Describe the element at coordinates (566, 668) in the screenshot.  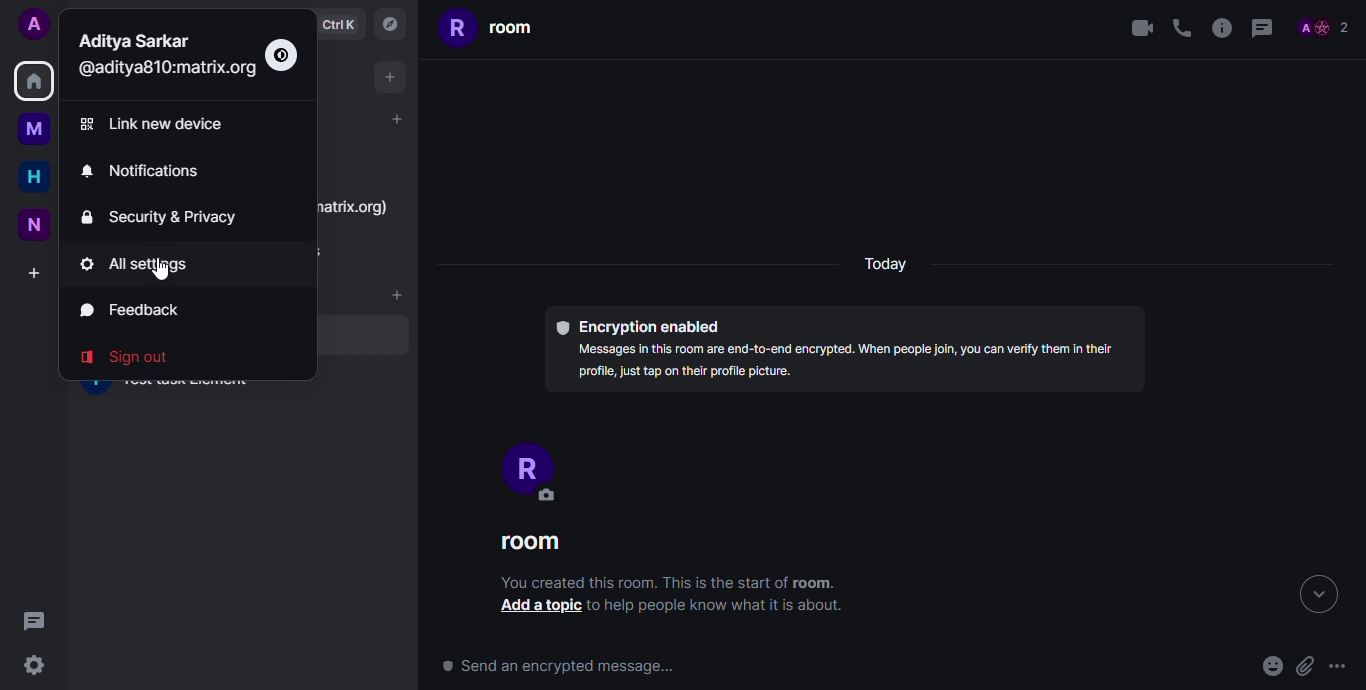
I see `send encrypted message` at that location.